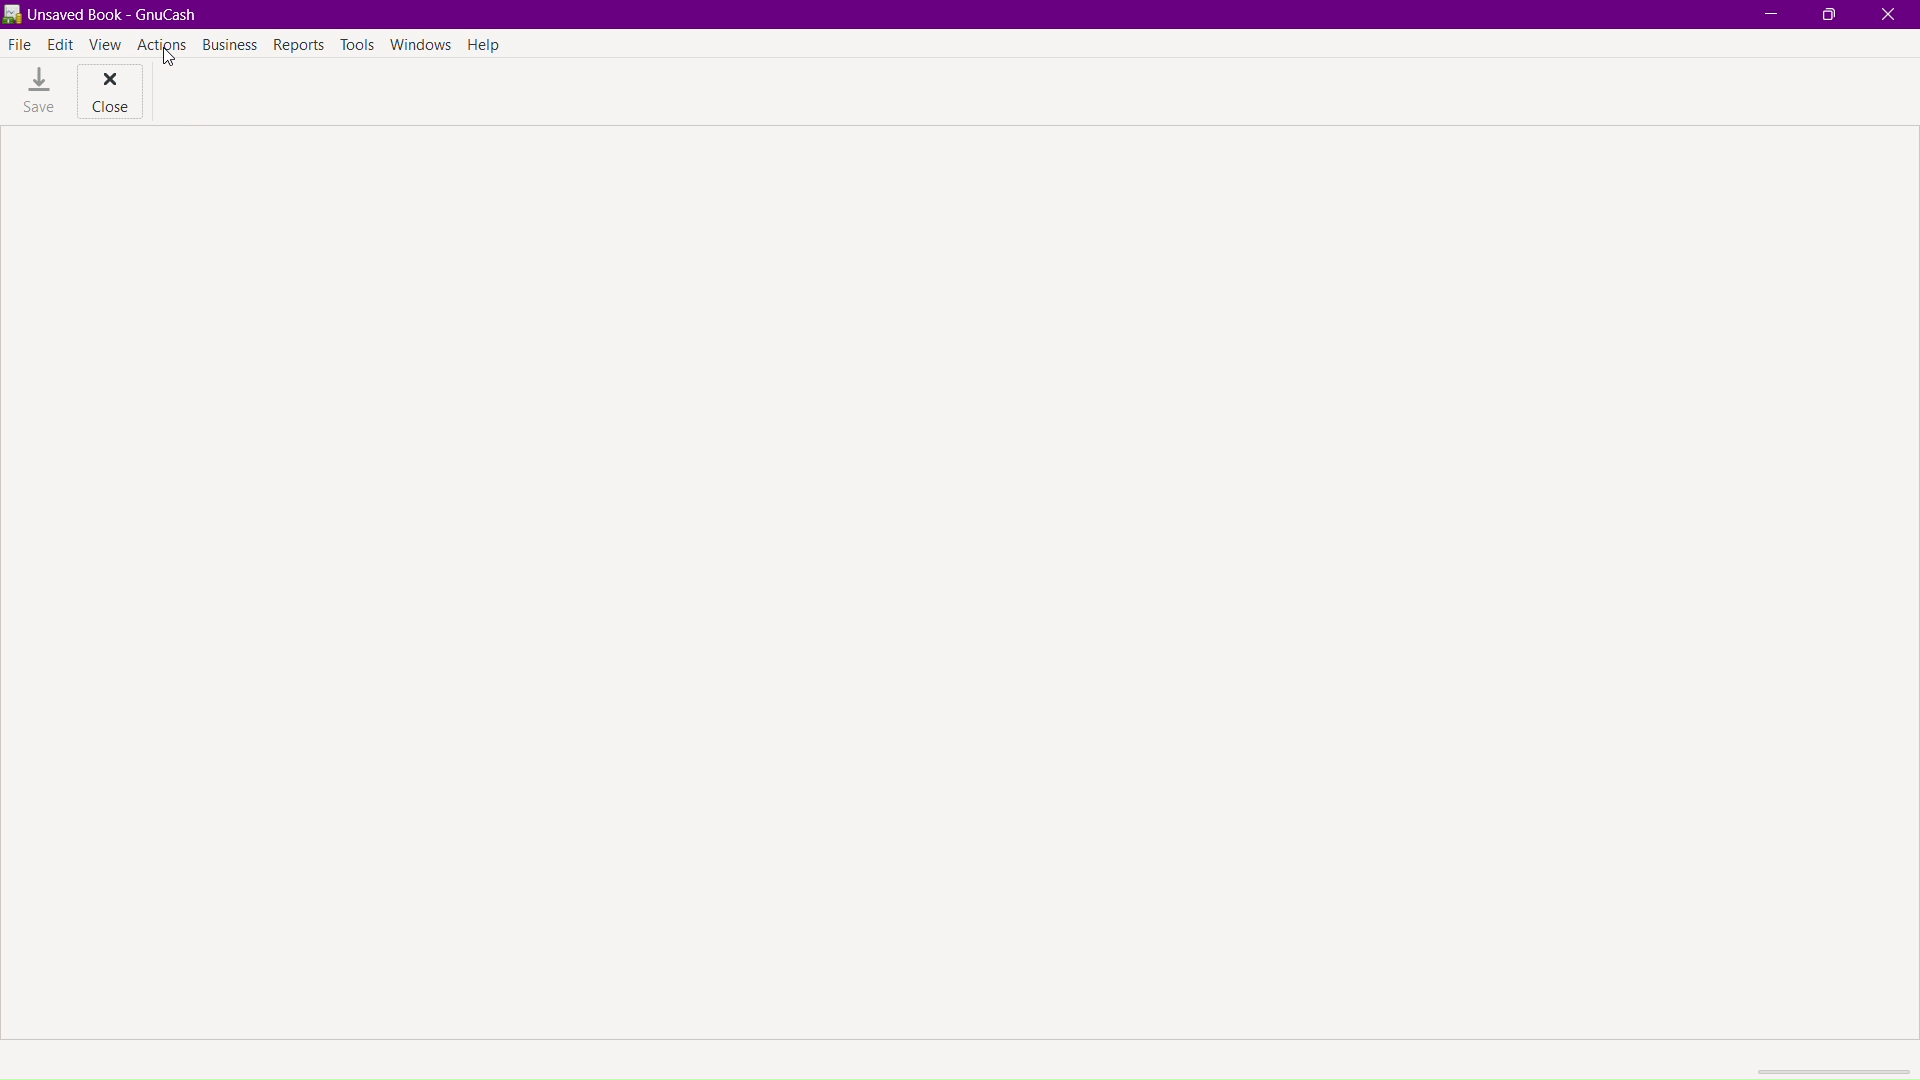 This screenshot has height=1080, width=1920. I want to click on Close, so click(107, 93).